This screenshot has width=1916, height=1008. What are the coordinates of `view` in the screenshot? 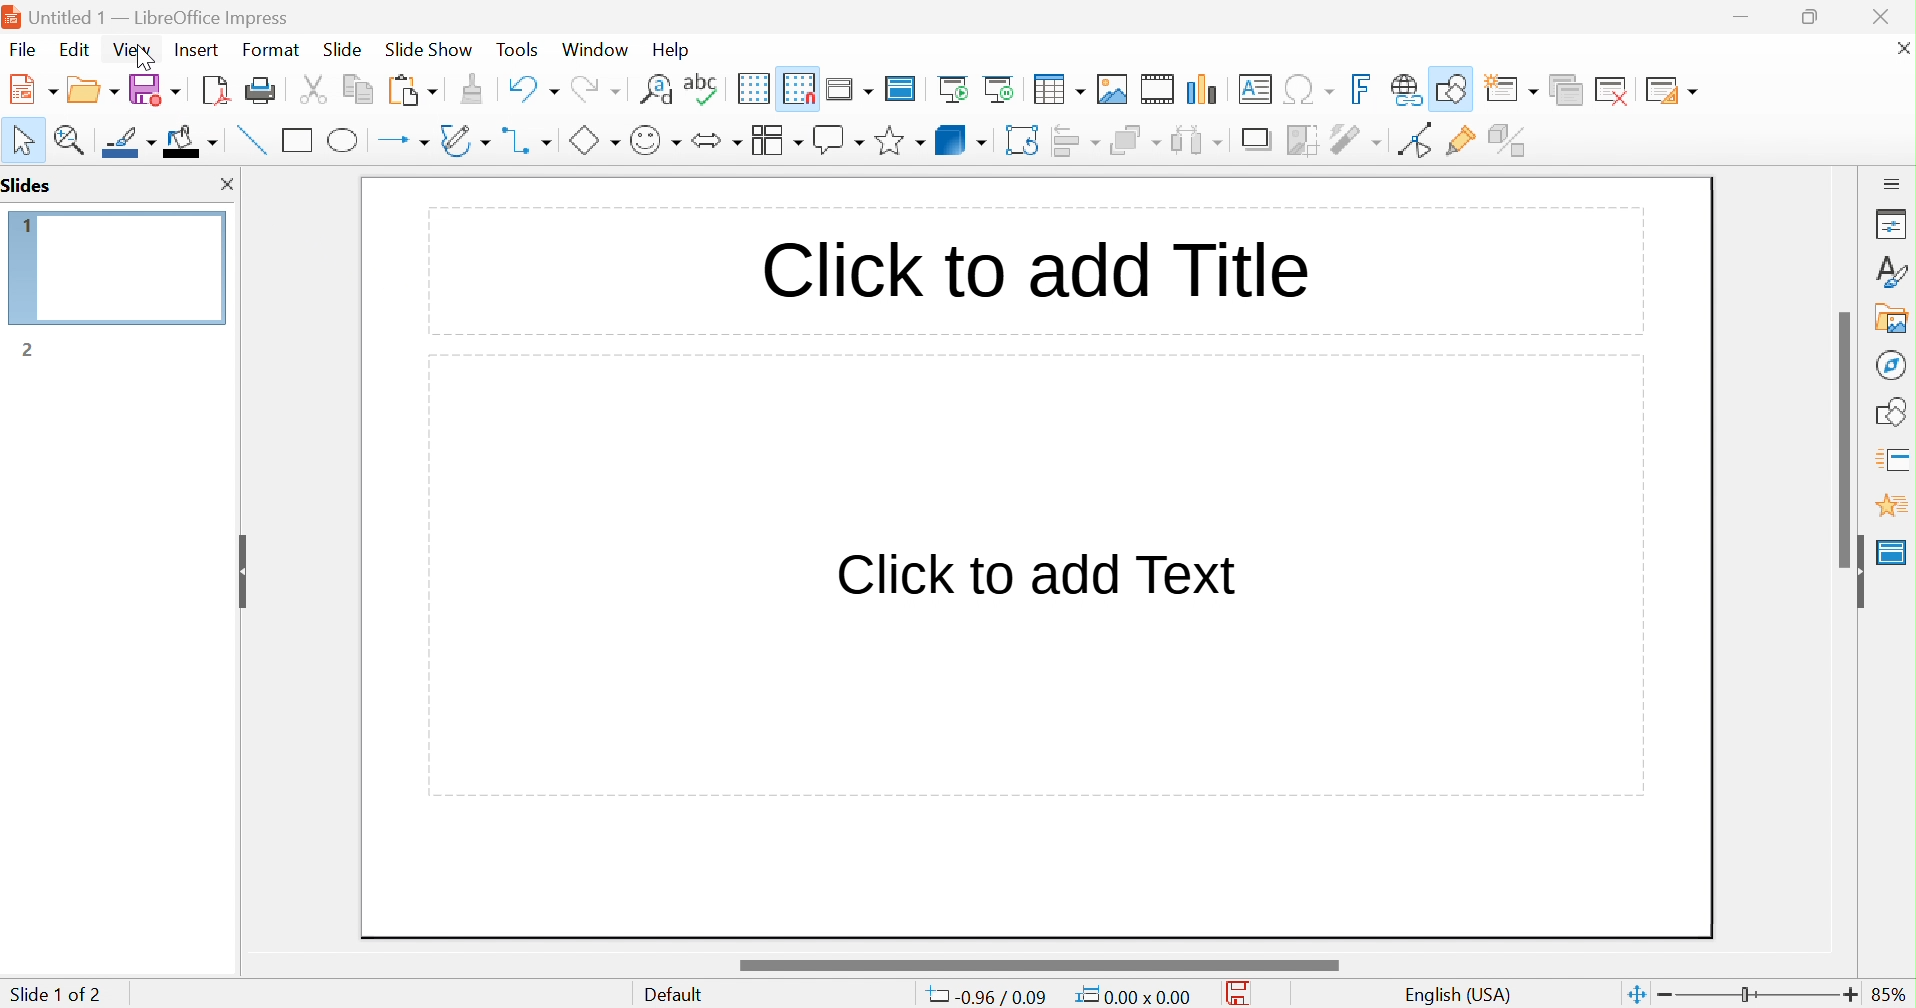 It's located at (131, 49).